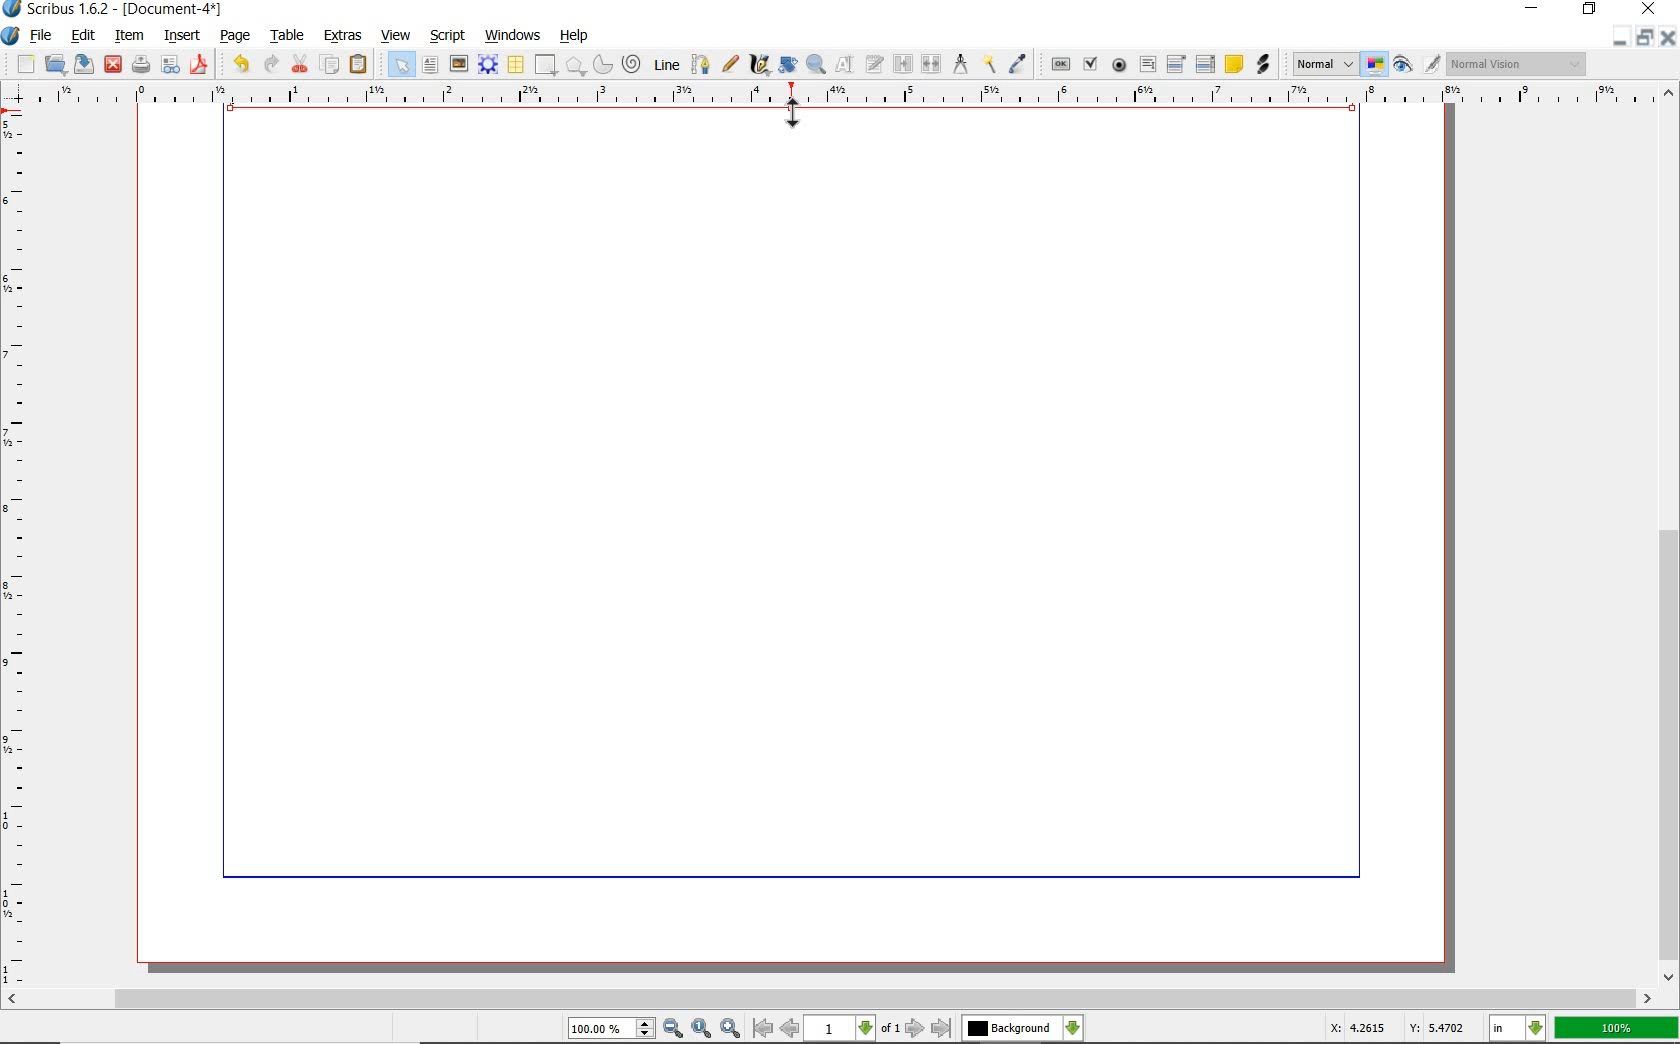 This screenshot has height=1044, width=1680. I want to click on go to last page, so click(941, 1028).